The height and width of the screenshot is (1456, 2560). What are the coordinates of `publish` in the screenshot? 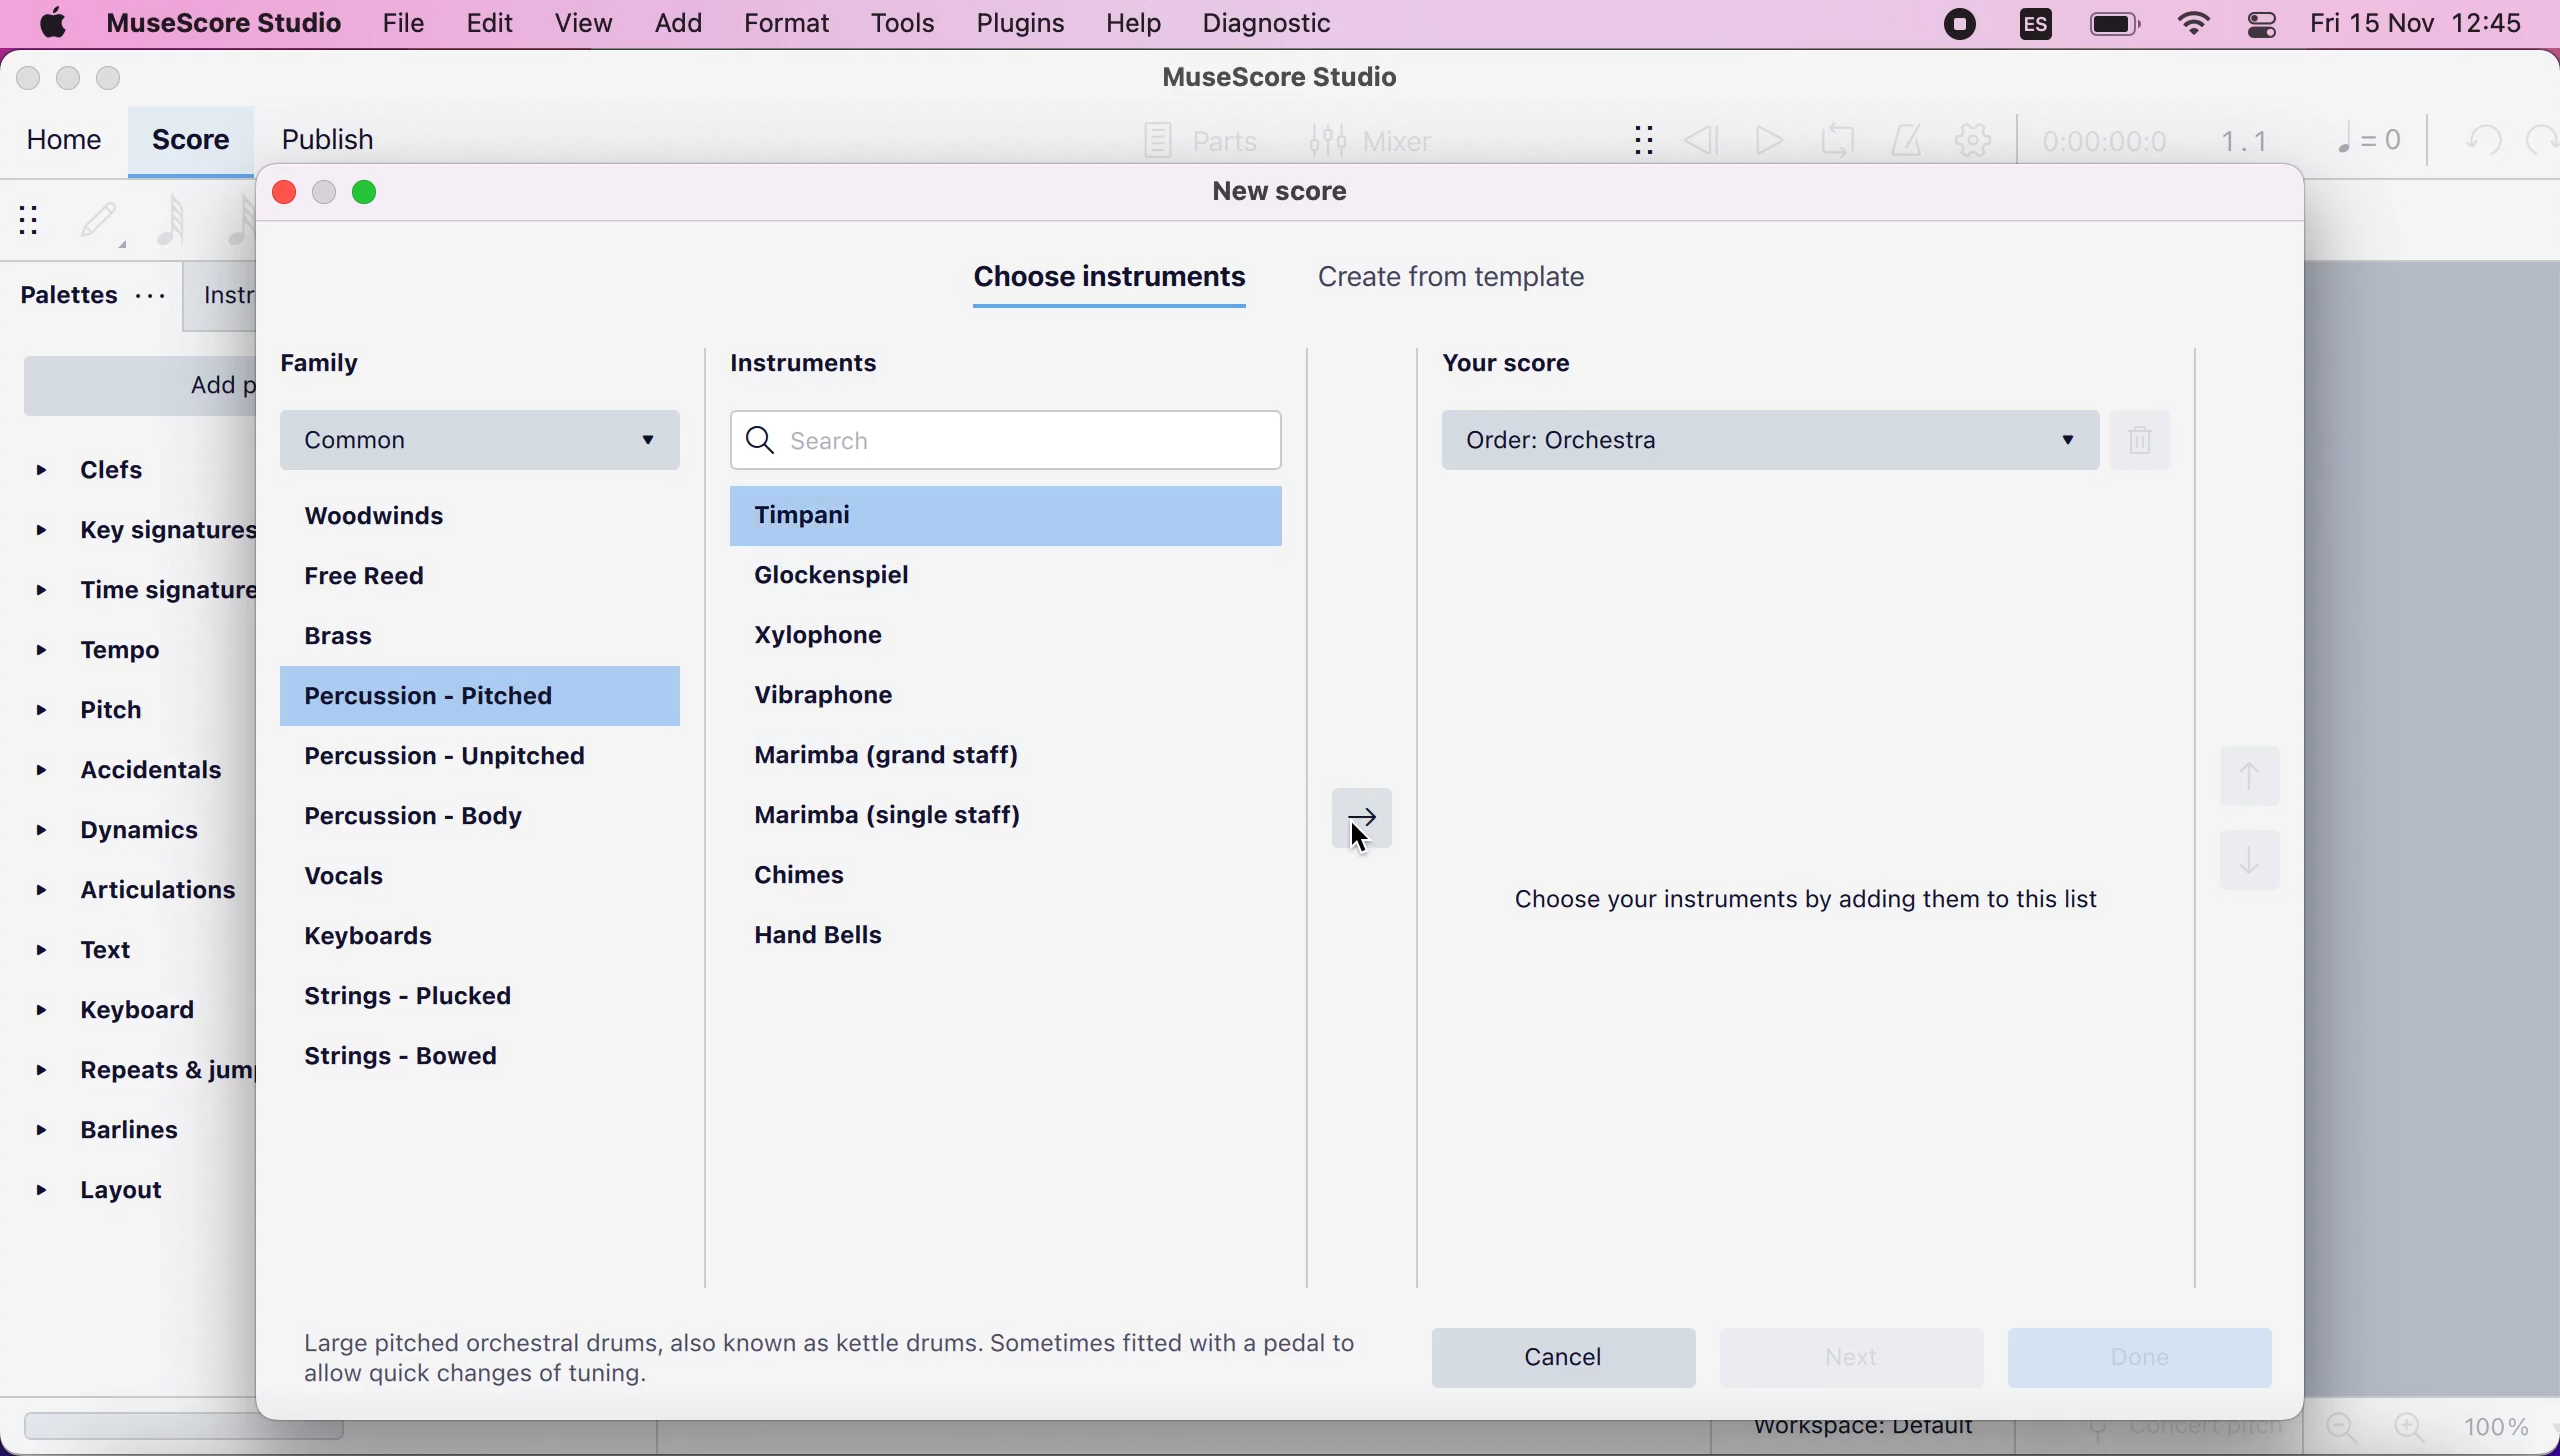 It's located at (323, 139).